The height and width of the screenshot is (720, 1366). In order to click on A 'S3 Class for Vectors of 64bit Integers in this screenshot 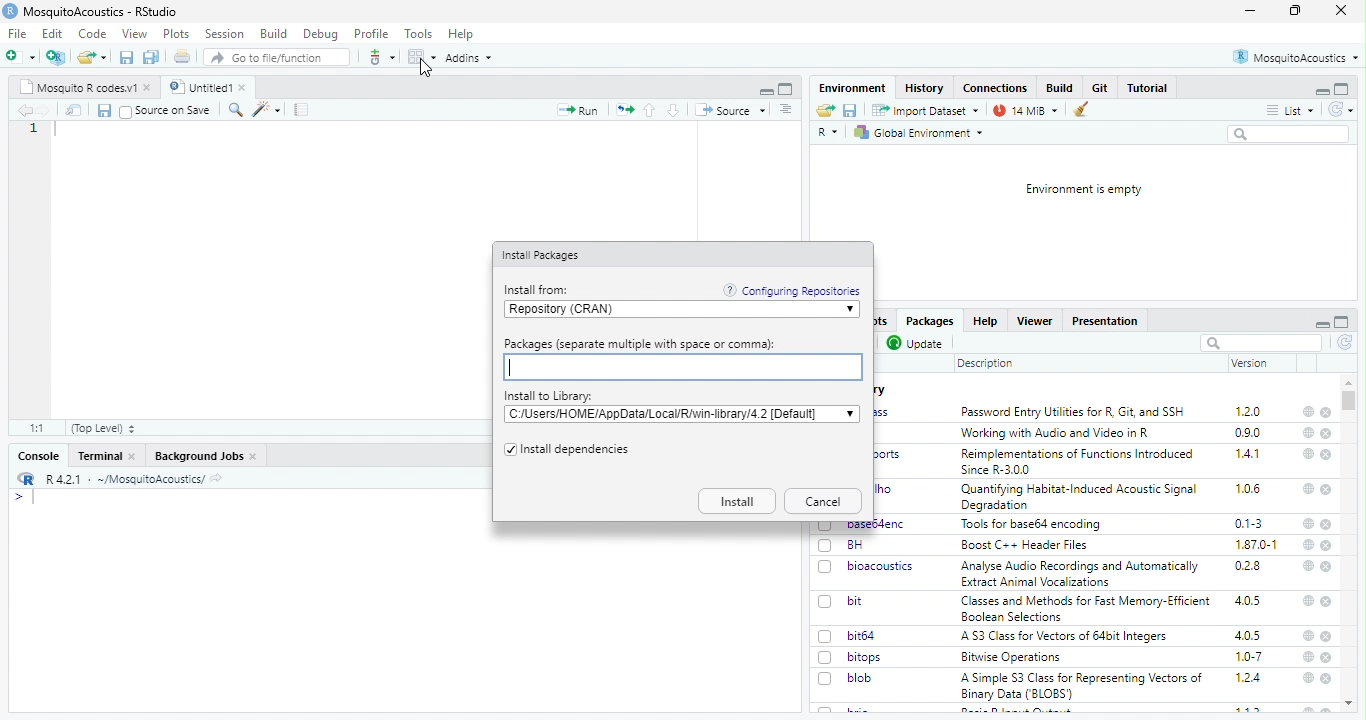, I will do `click(1066, 637)`.